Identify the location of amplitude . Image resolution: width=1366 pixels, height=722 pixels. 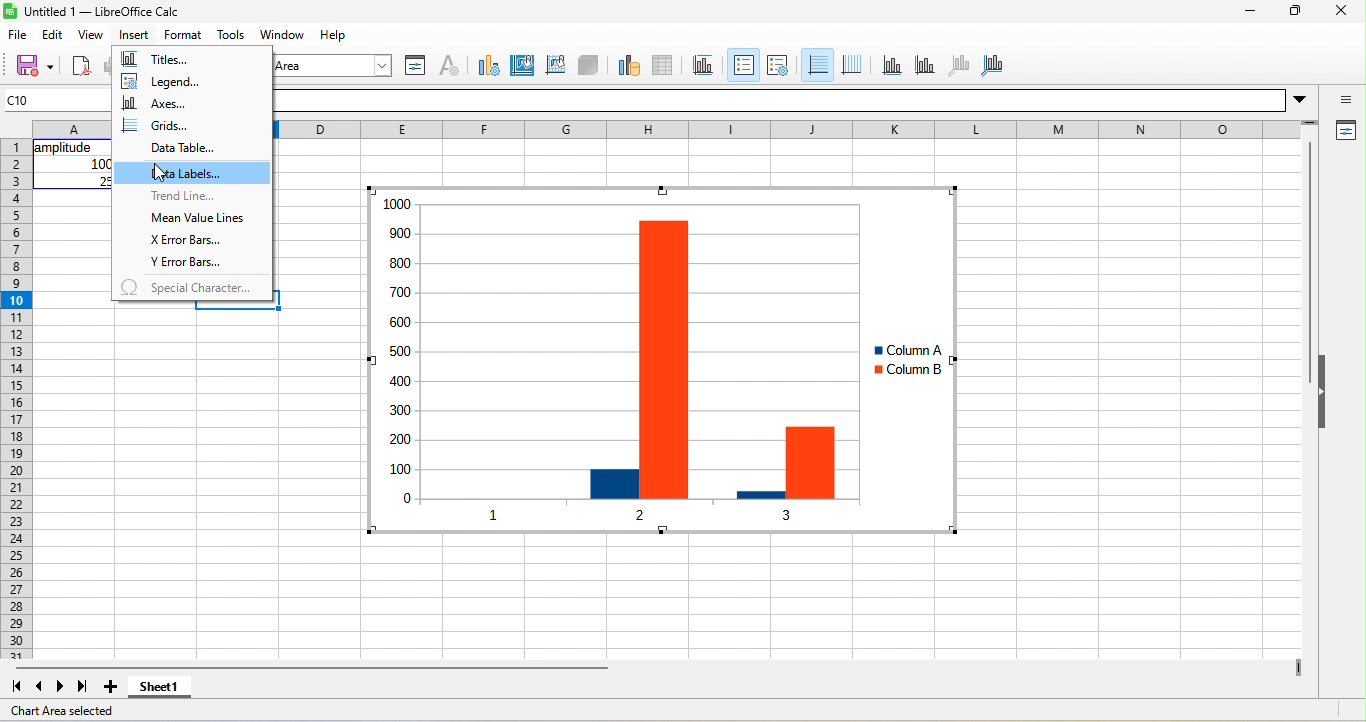
(65, 148).